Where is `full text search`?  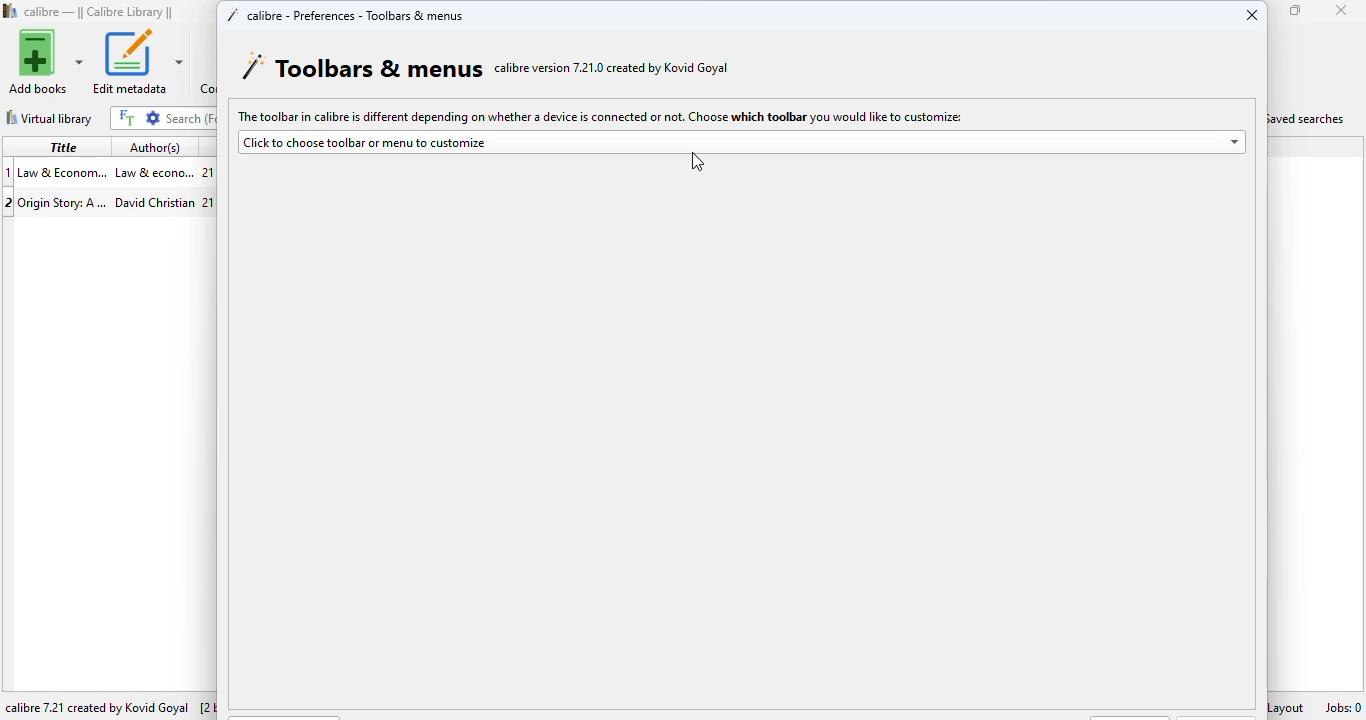
full text search is located at coordinates (126, 117).